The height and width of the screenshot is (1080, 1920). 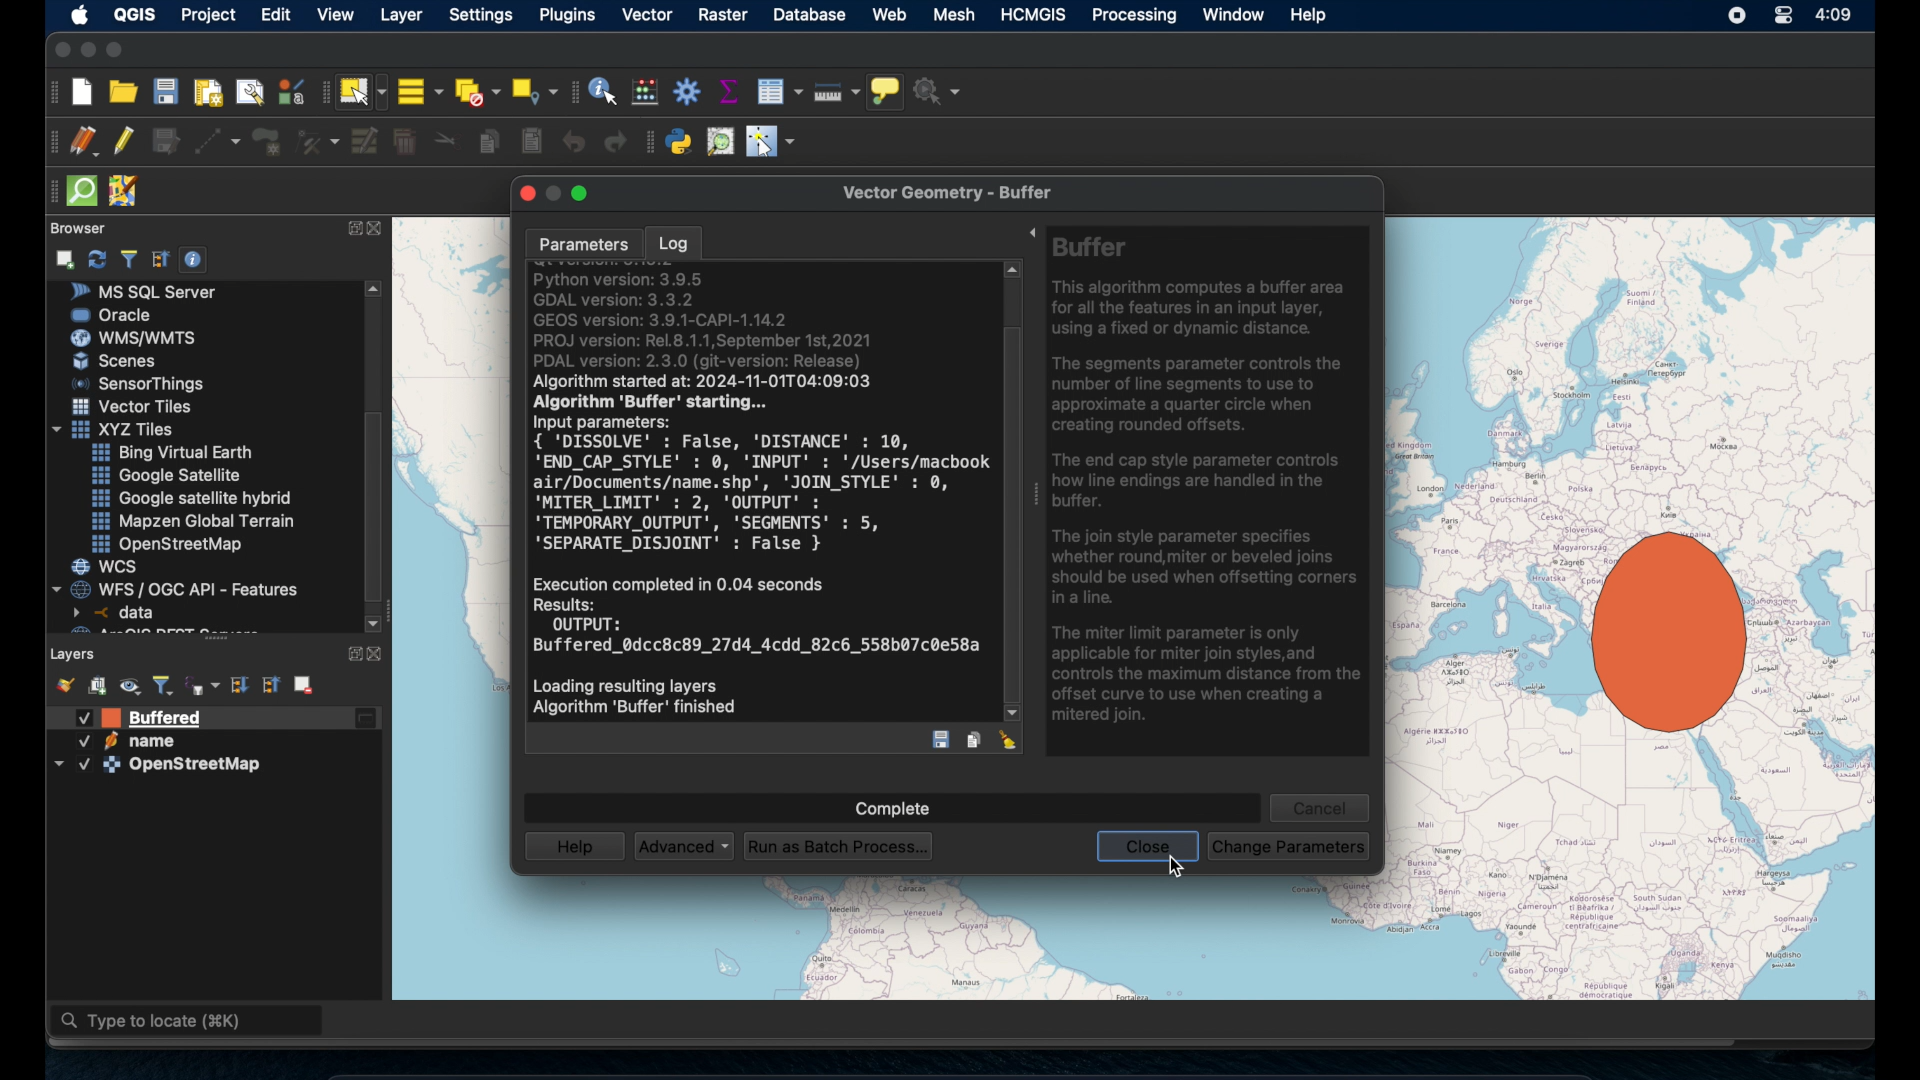 I want to click on cut features, so click(x=448, y=141).